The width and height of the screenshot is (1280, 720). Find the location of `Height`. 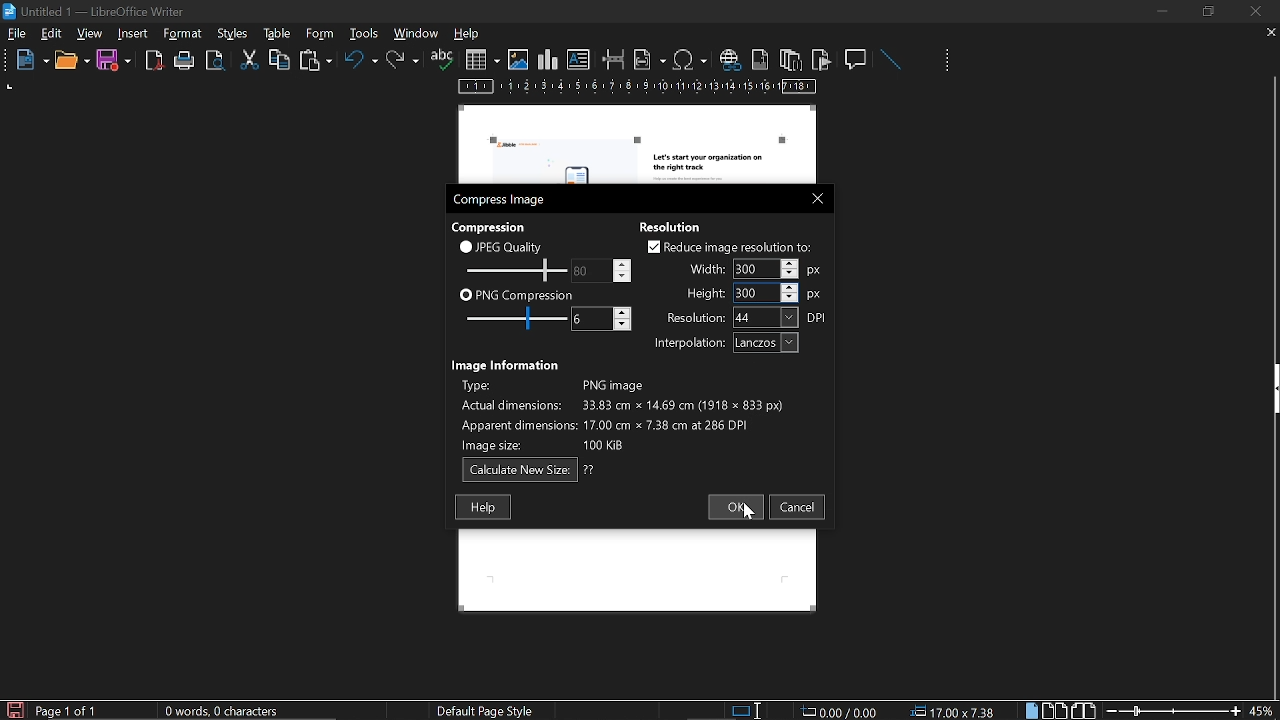

Height is located at coordinates (754, 292).